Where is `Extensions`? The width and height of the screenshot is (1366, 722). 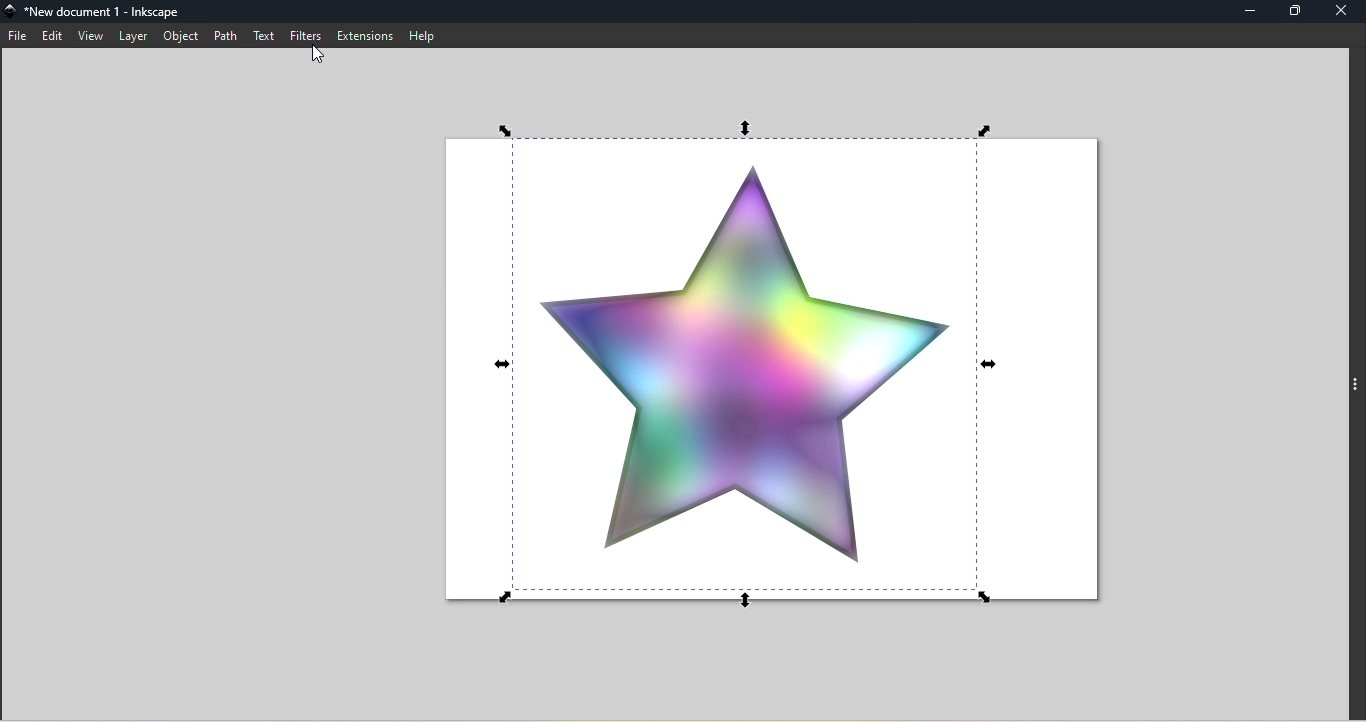
Extensions is located at coordinates (361, 37).